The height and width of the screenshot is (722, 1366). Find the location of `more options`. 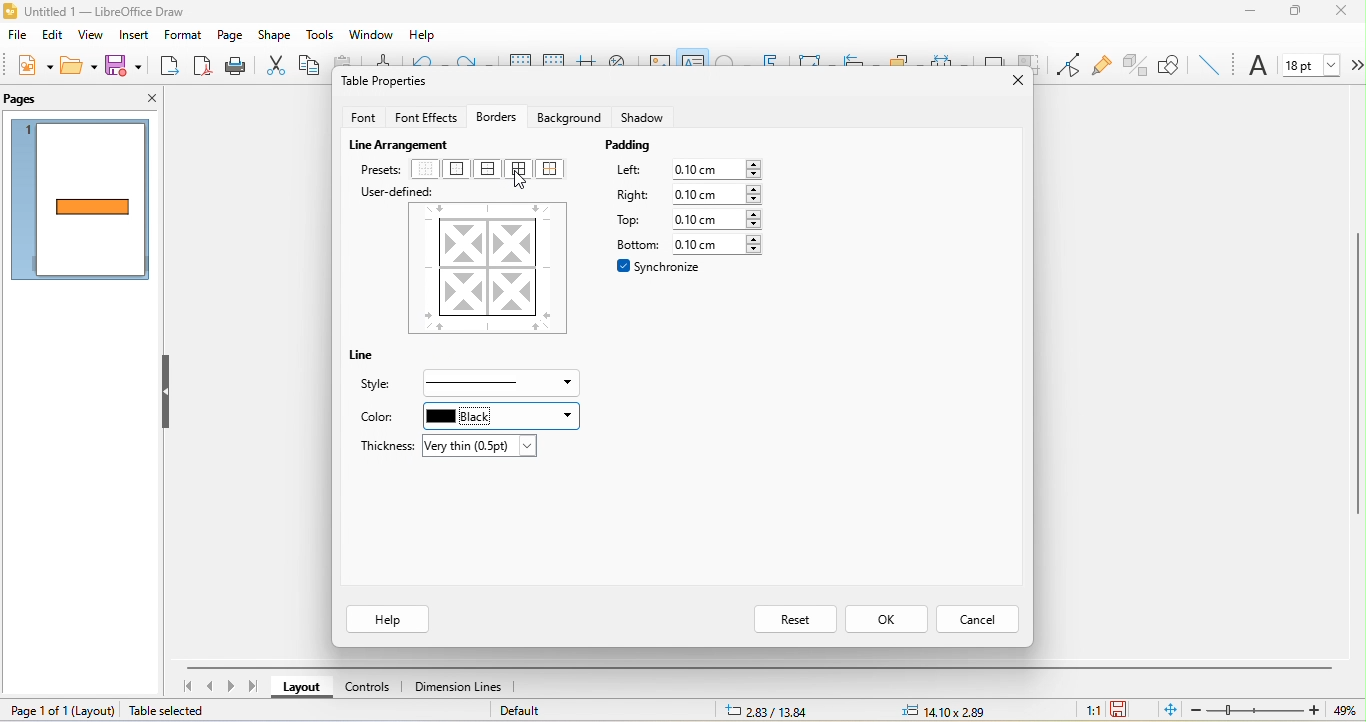

more options is located at coordinates (1356, 65).